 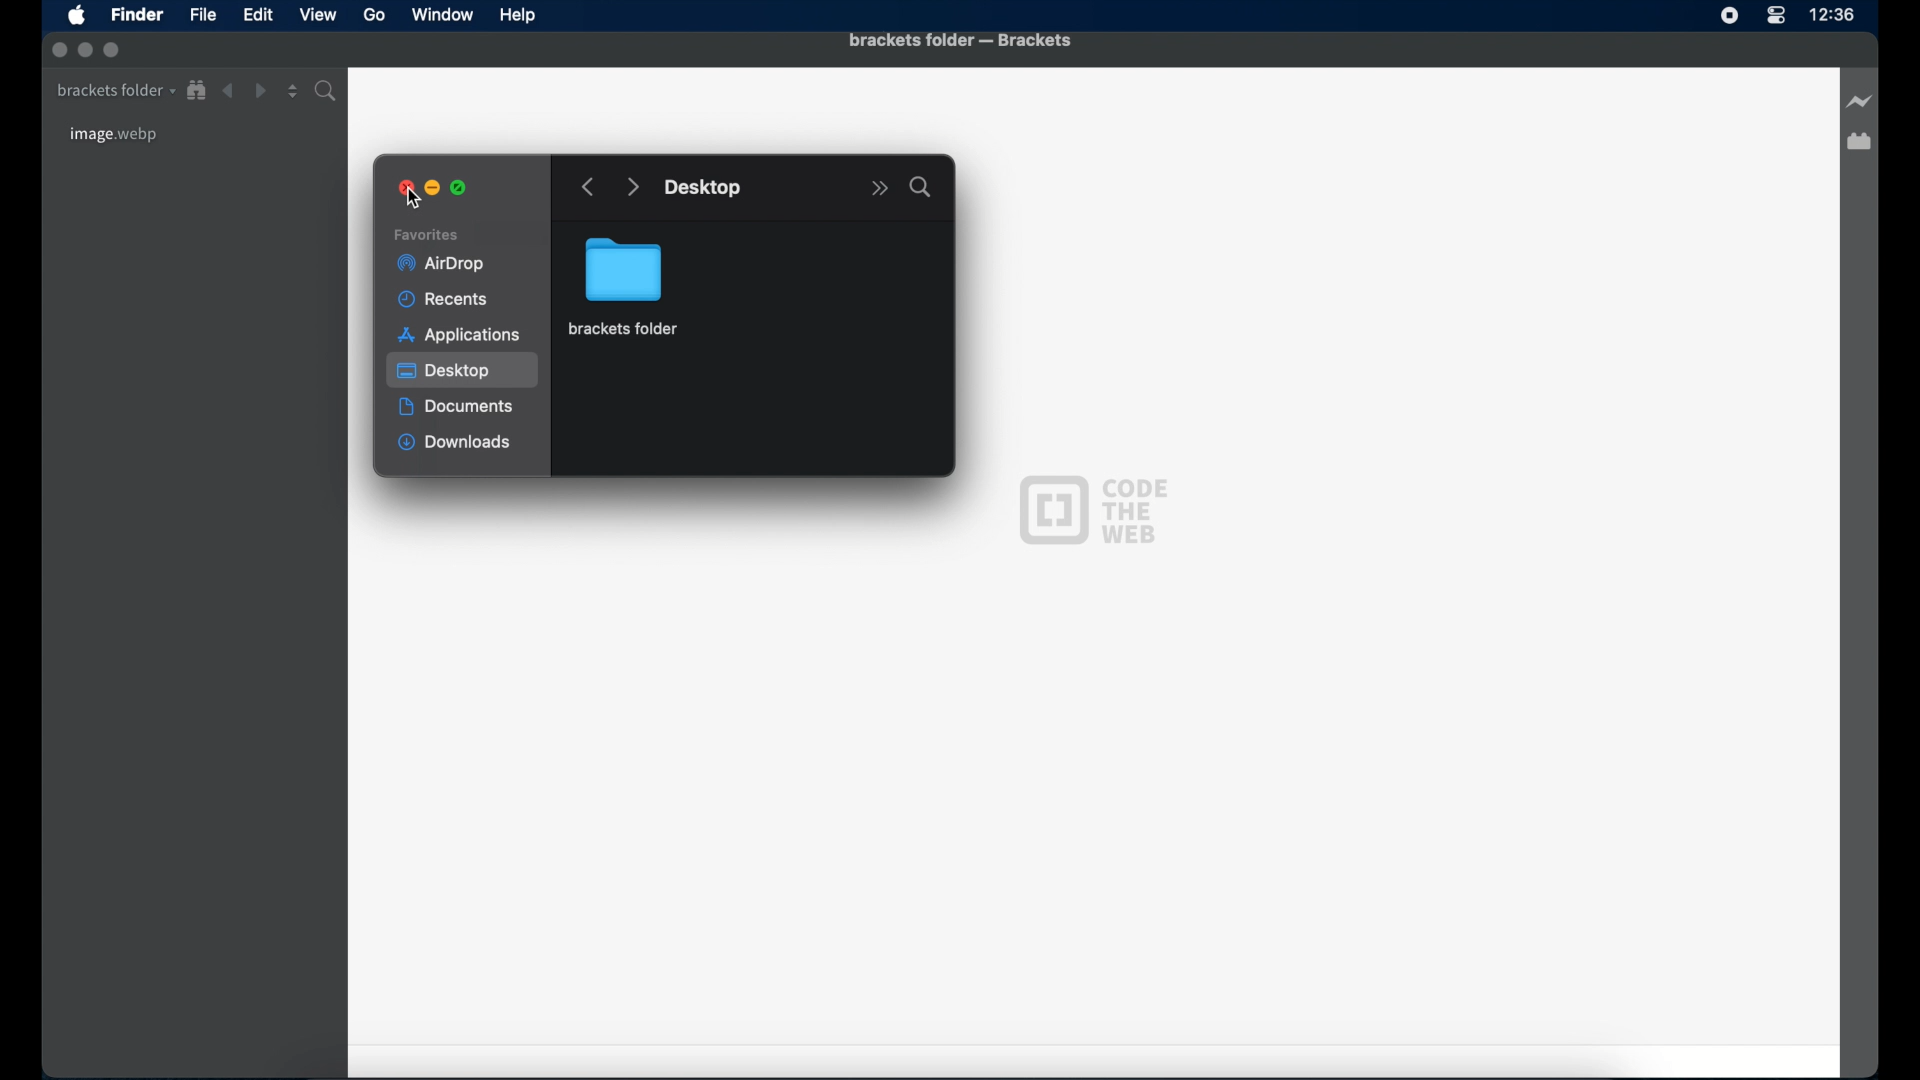 What do you see at coordinates (318, 14) in the screenshot?
I see `View` at bounding box center [318, 14].